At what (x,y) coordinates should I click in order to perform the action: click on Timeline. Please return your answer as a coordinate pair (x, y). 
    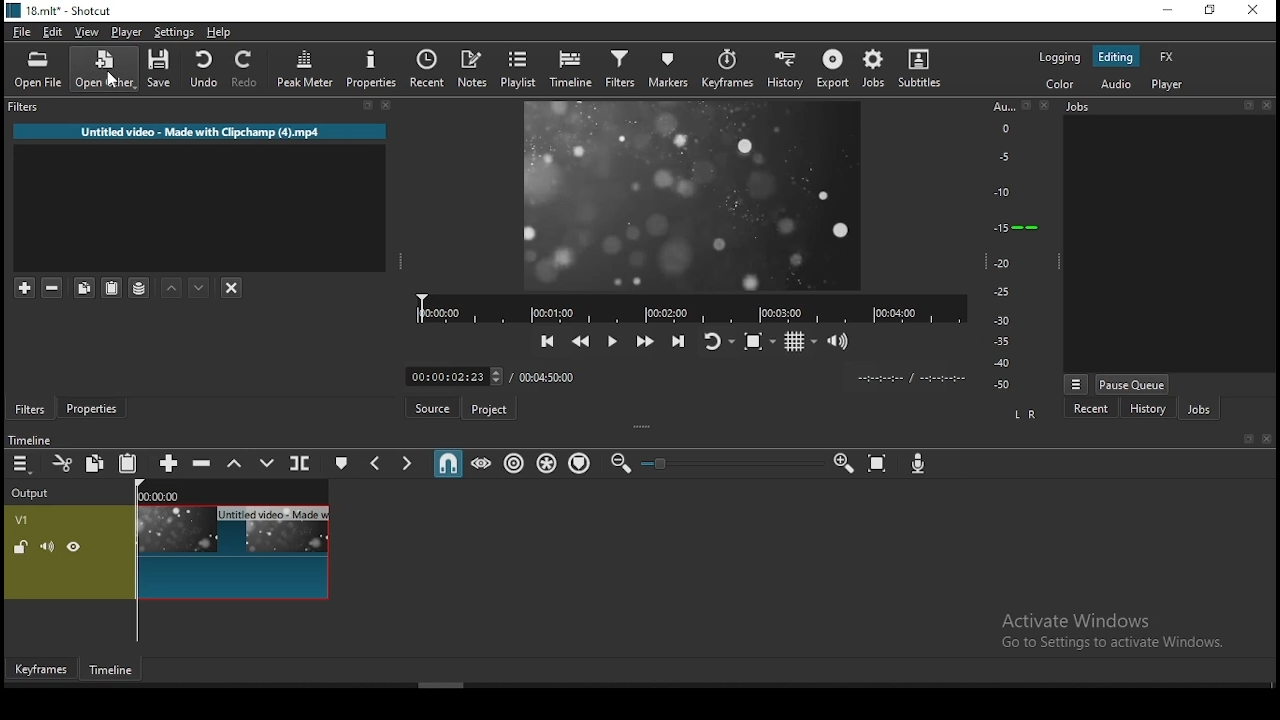
    Looking at the image, I should click on (109, 669).